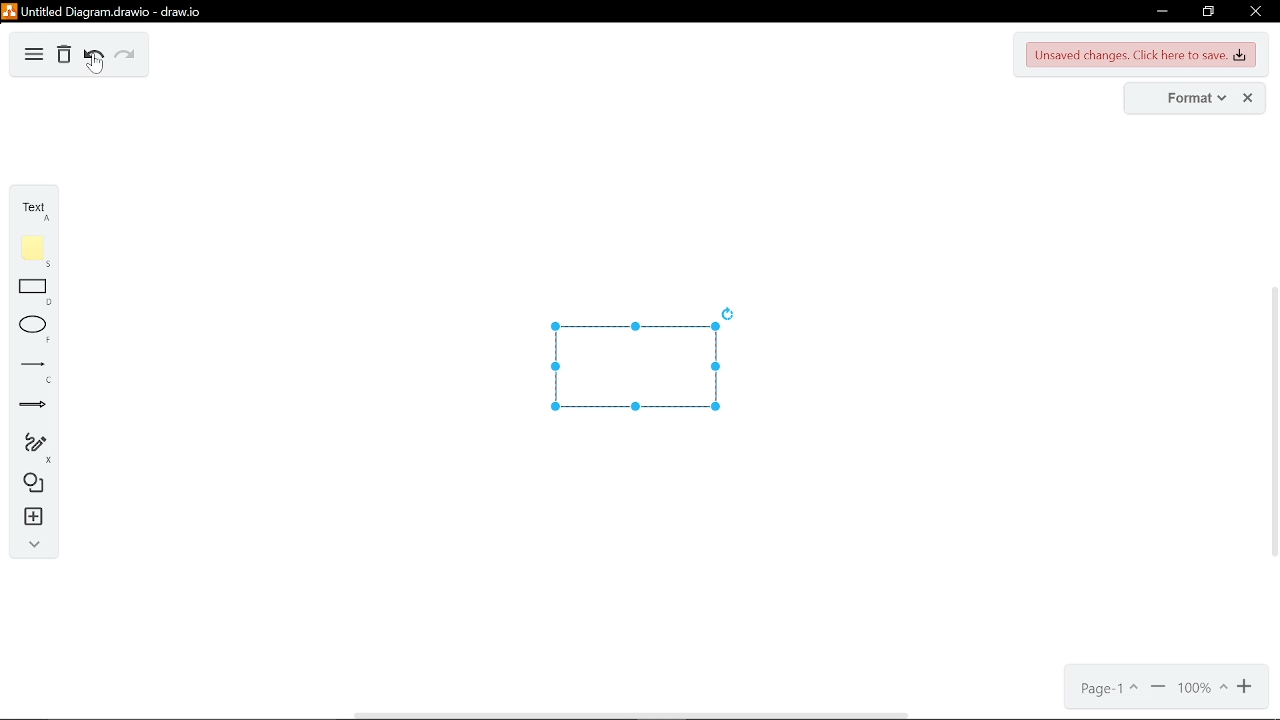 Image resolution: width=1280 pixels, height=720 pixels. I want to click on Untitled Diagram.drawio - draw.io, so click(117, 13).